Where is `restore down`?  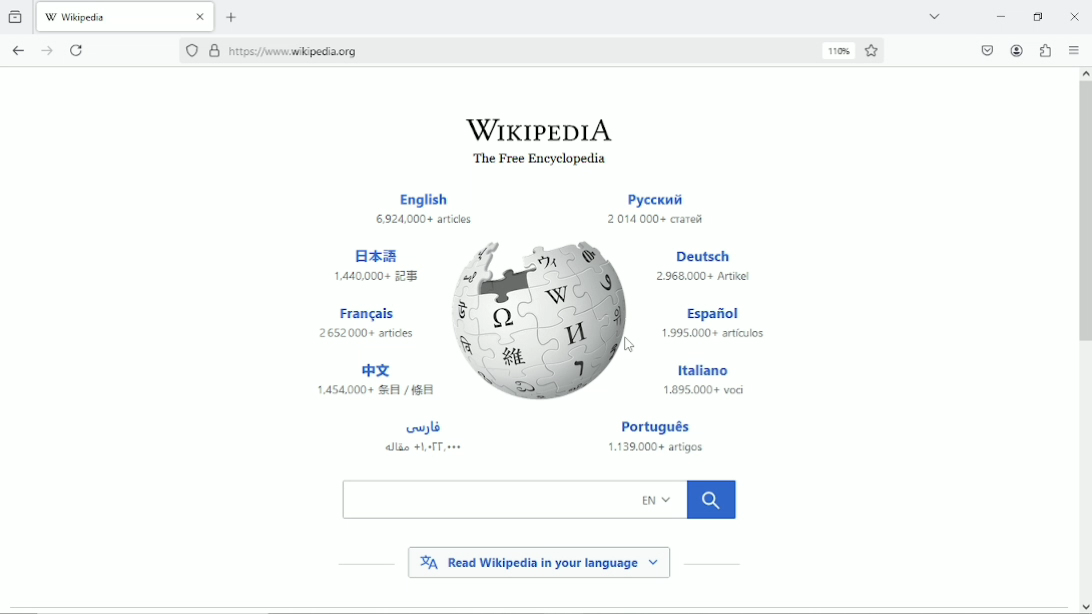
restore down is located at coordinates (1039, 16).